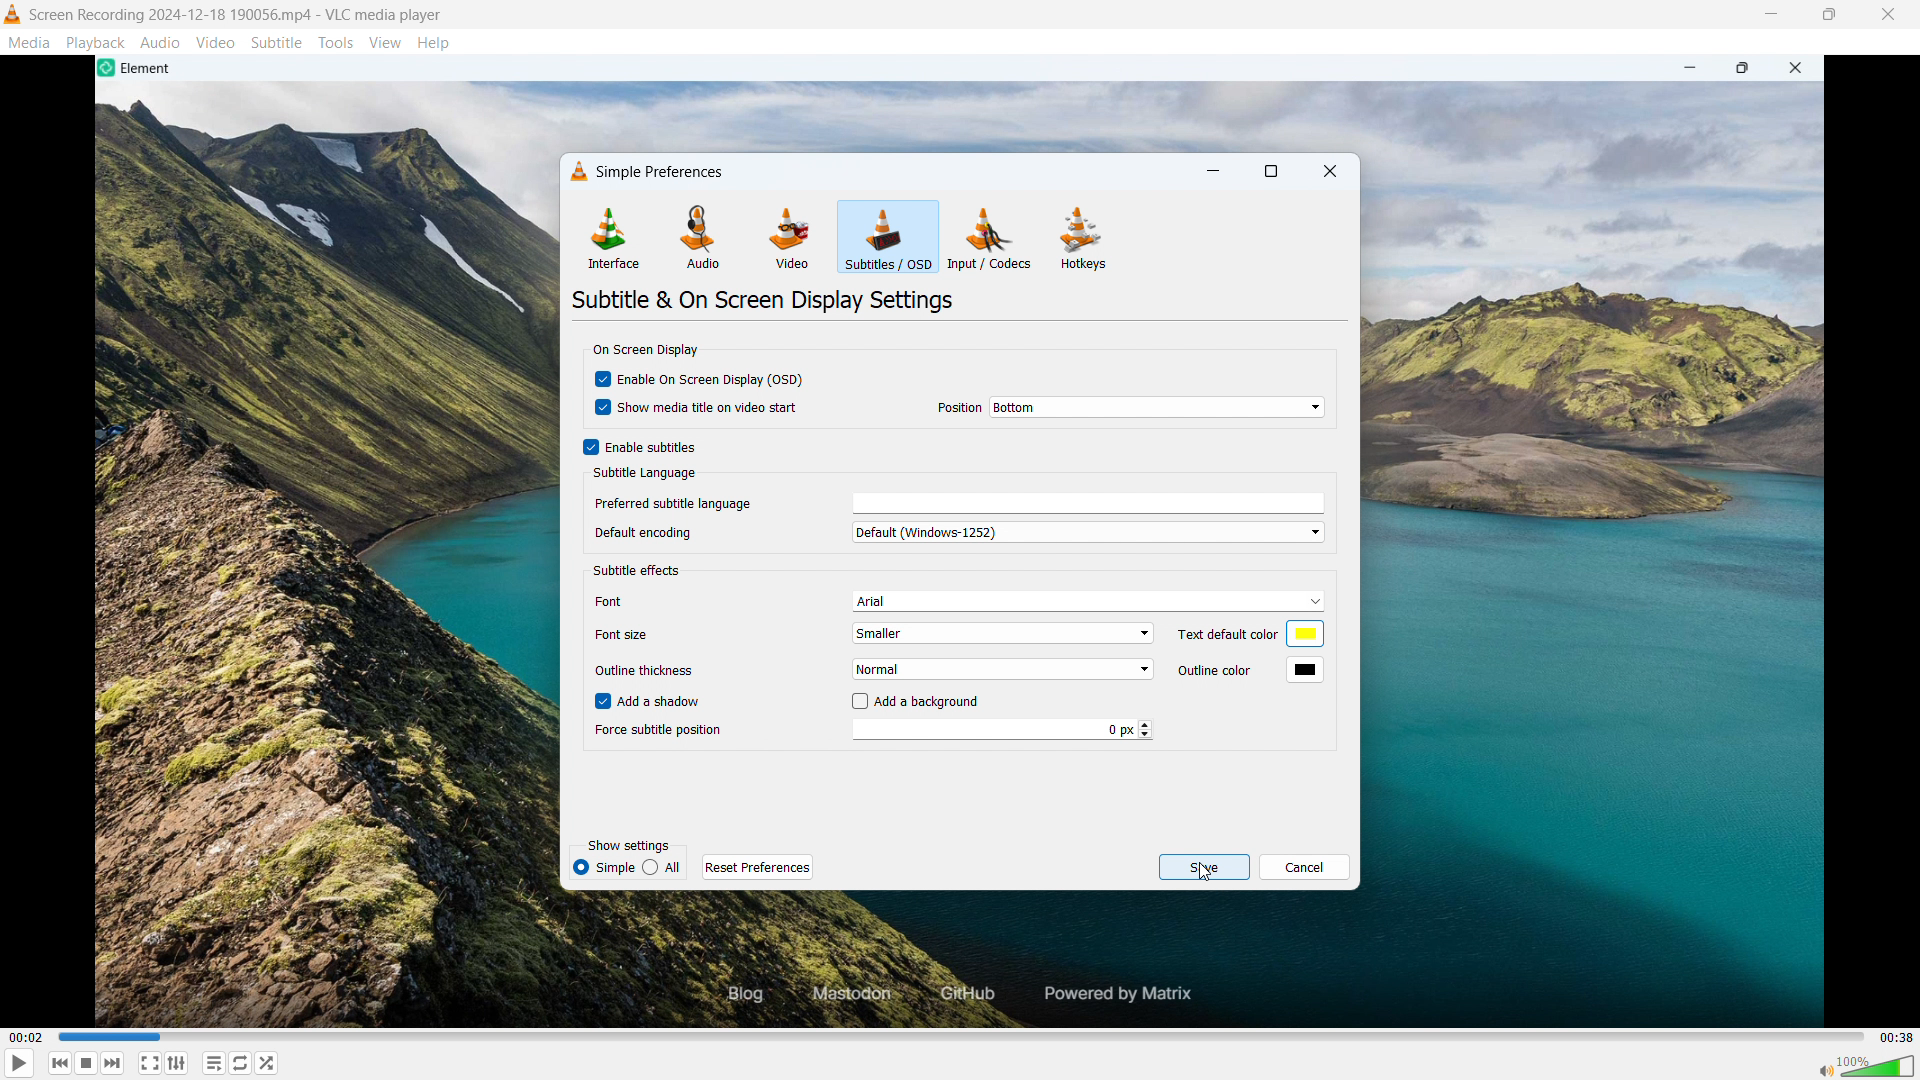 The width and height of the screenshot is (1920, 1080). Describe the element at coordinates (990, 238) in the screenshot. I see `Input or codecs ` at that location.